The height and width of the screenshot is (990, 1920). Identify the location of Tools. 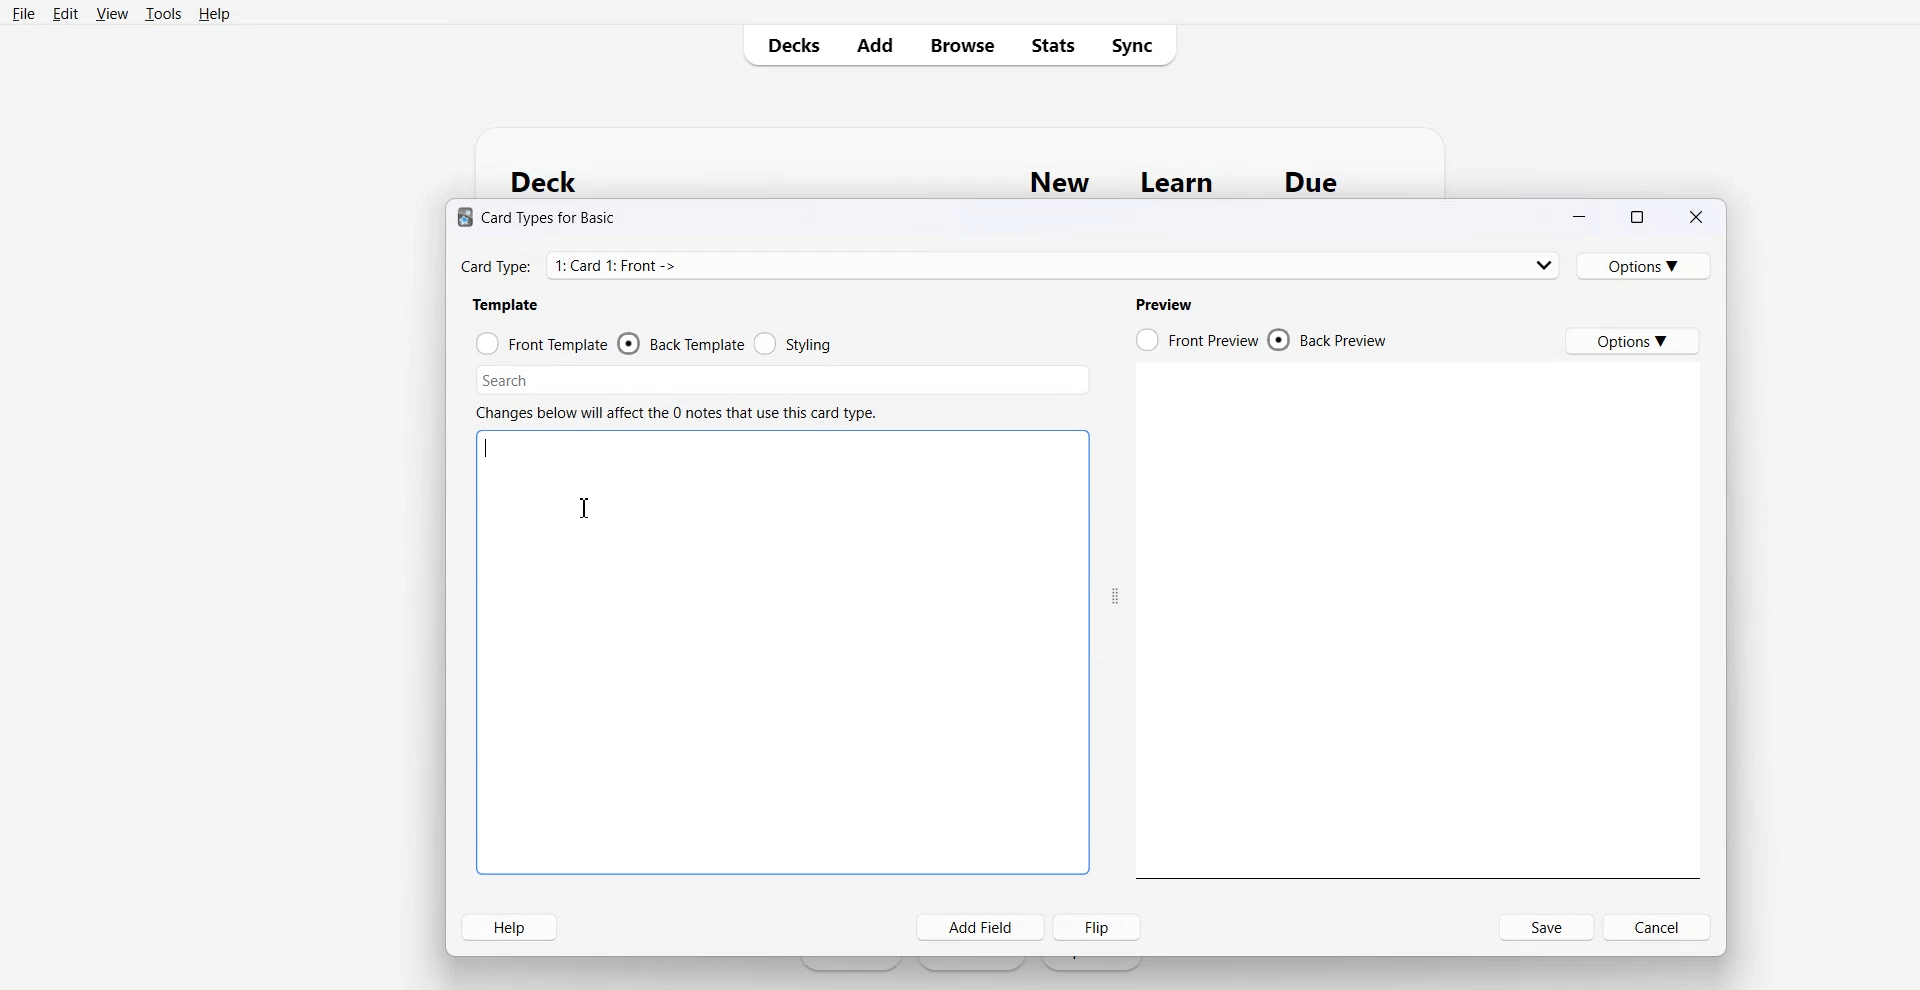
(163, 13).